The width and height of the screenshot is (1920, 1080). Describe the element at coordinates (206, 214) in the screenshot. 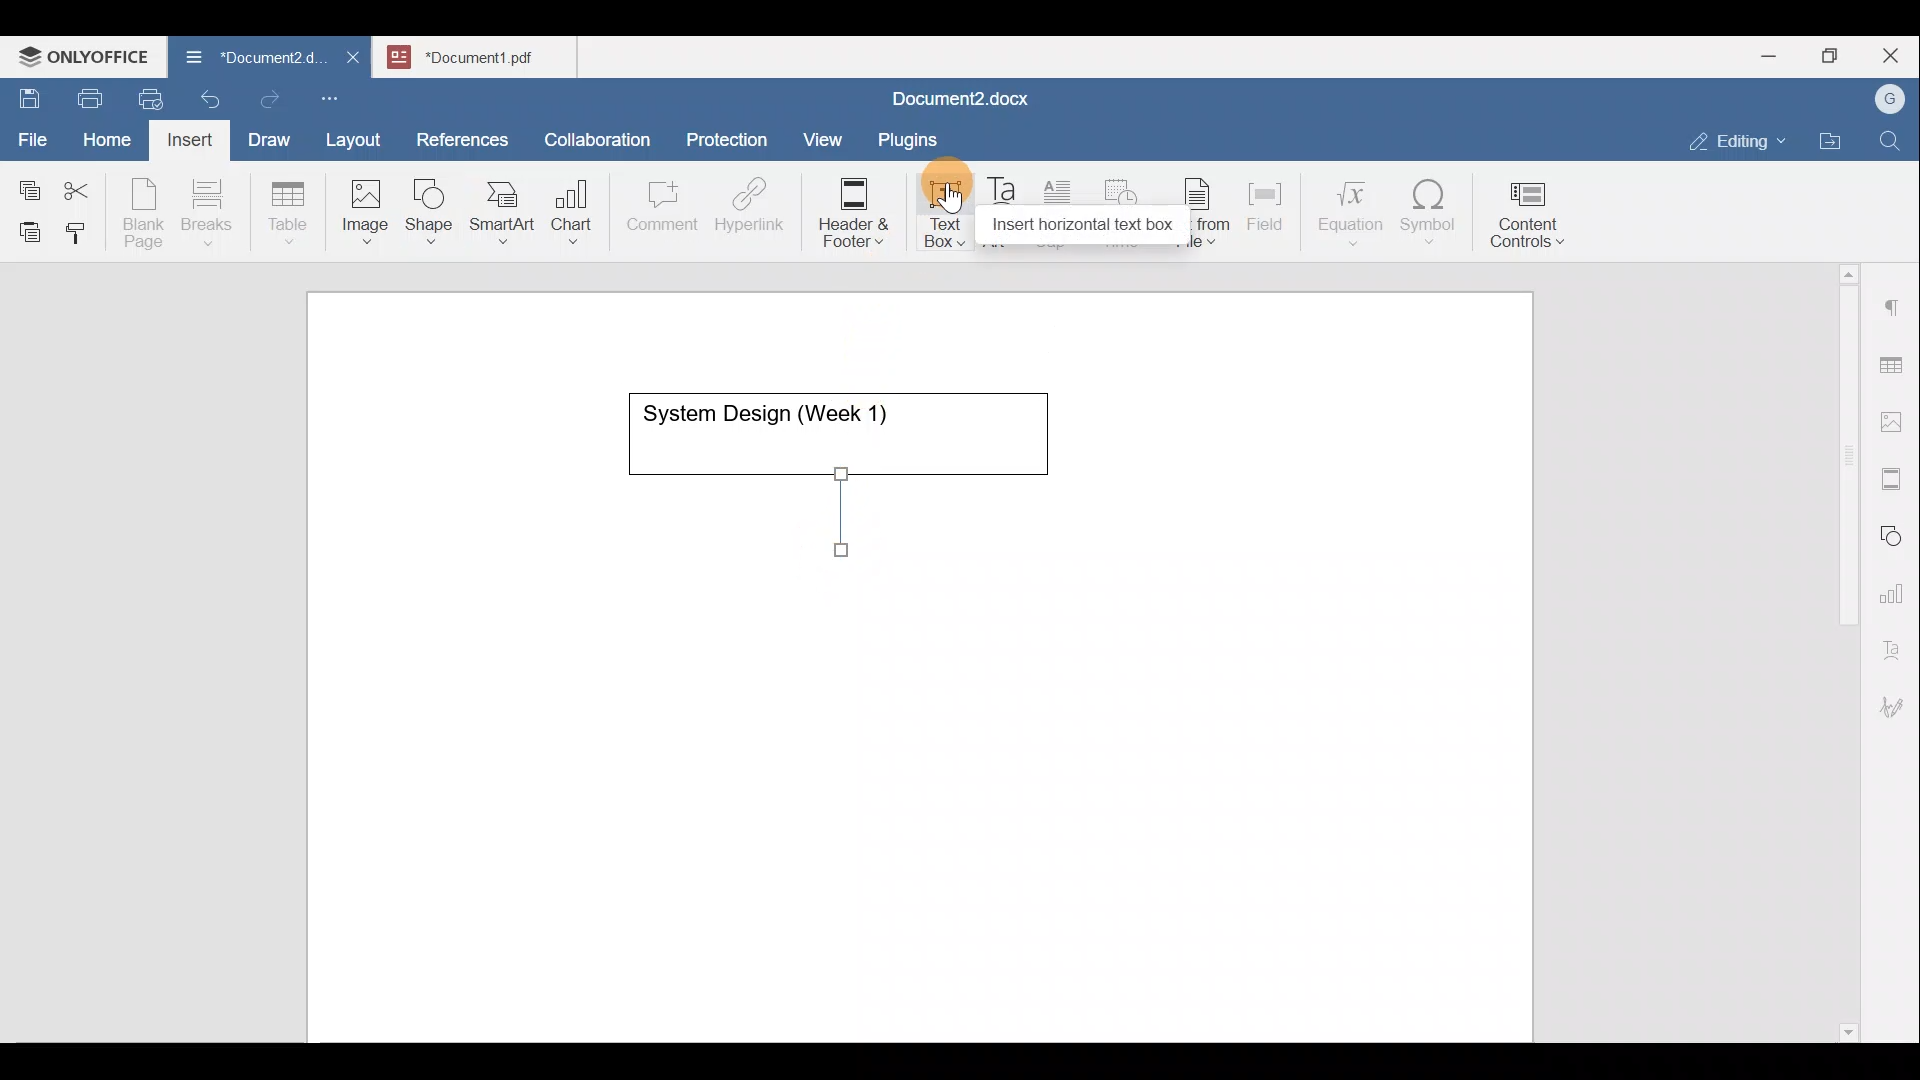

I see `Breaks` at that location.